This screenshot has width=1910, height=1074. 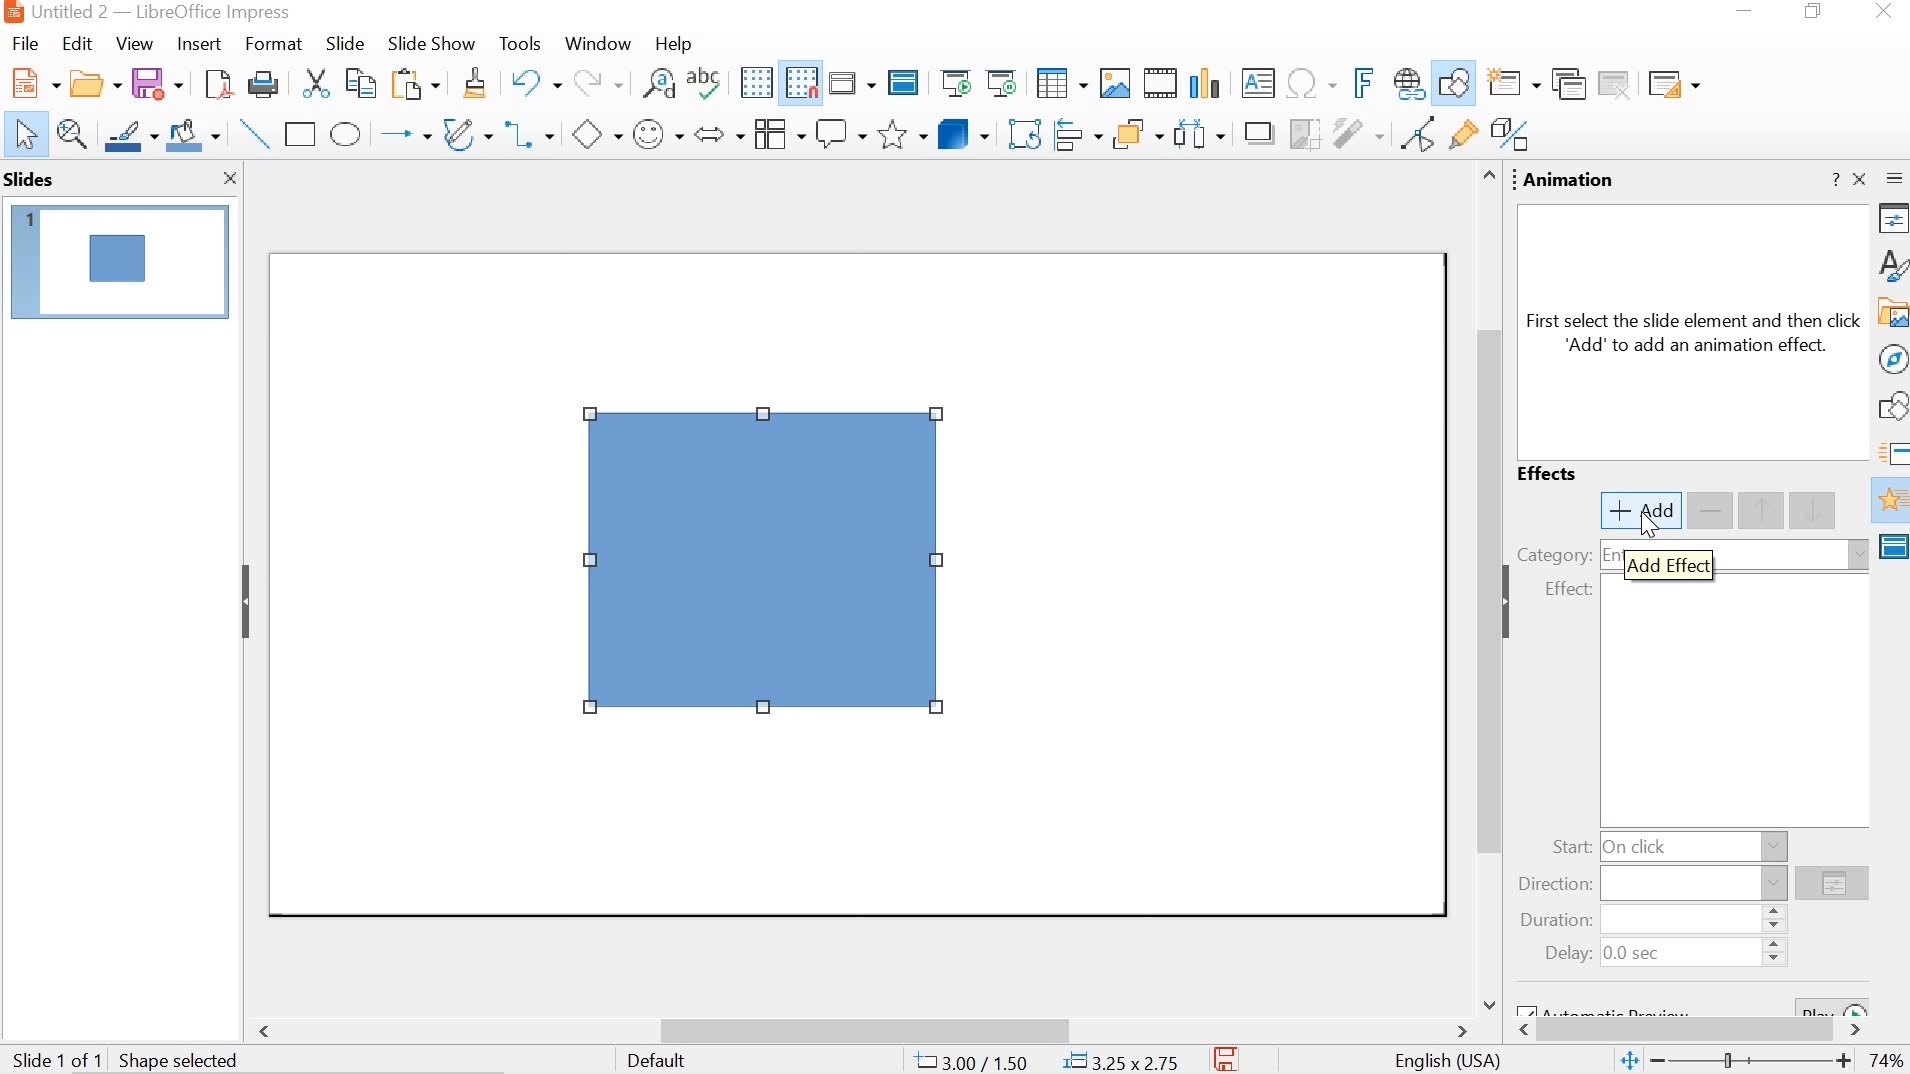 I want to click on category, so click(x=1555, y=556).